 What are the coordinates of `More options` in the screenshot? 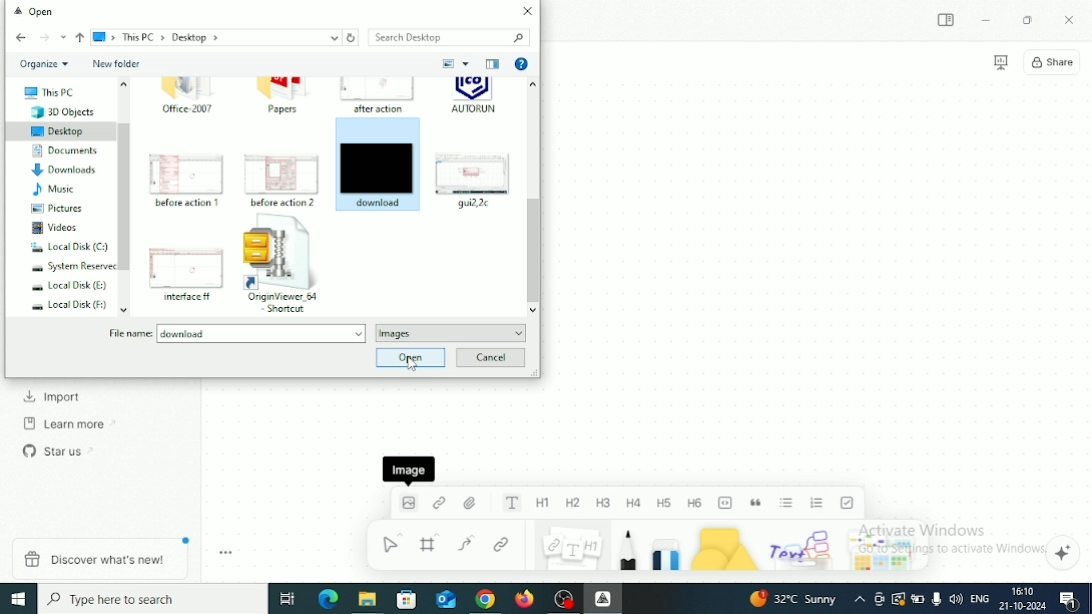 It's located at (468, 63).